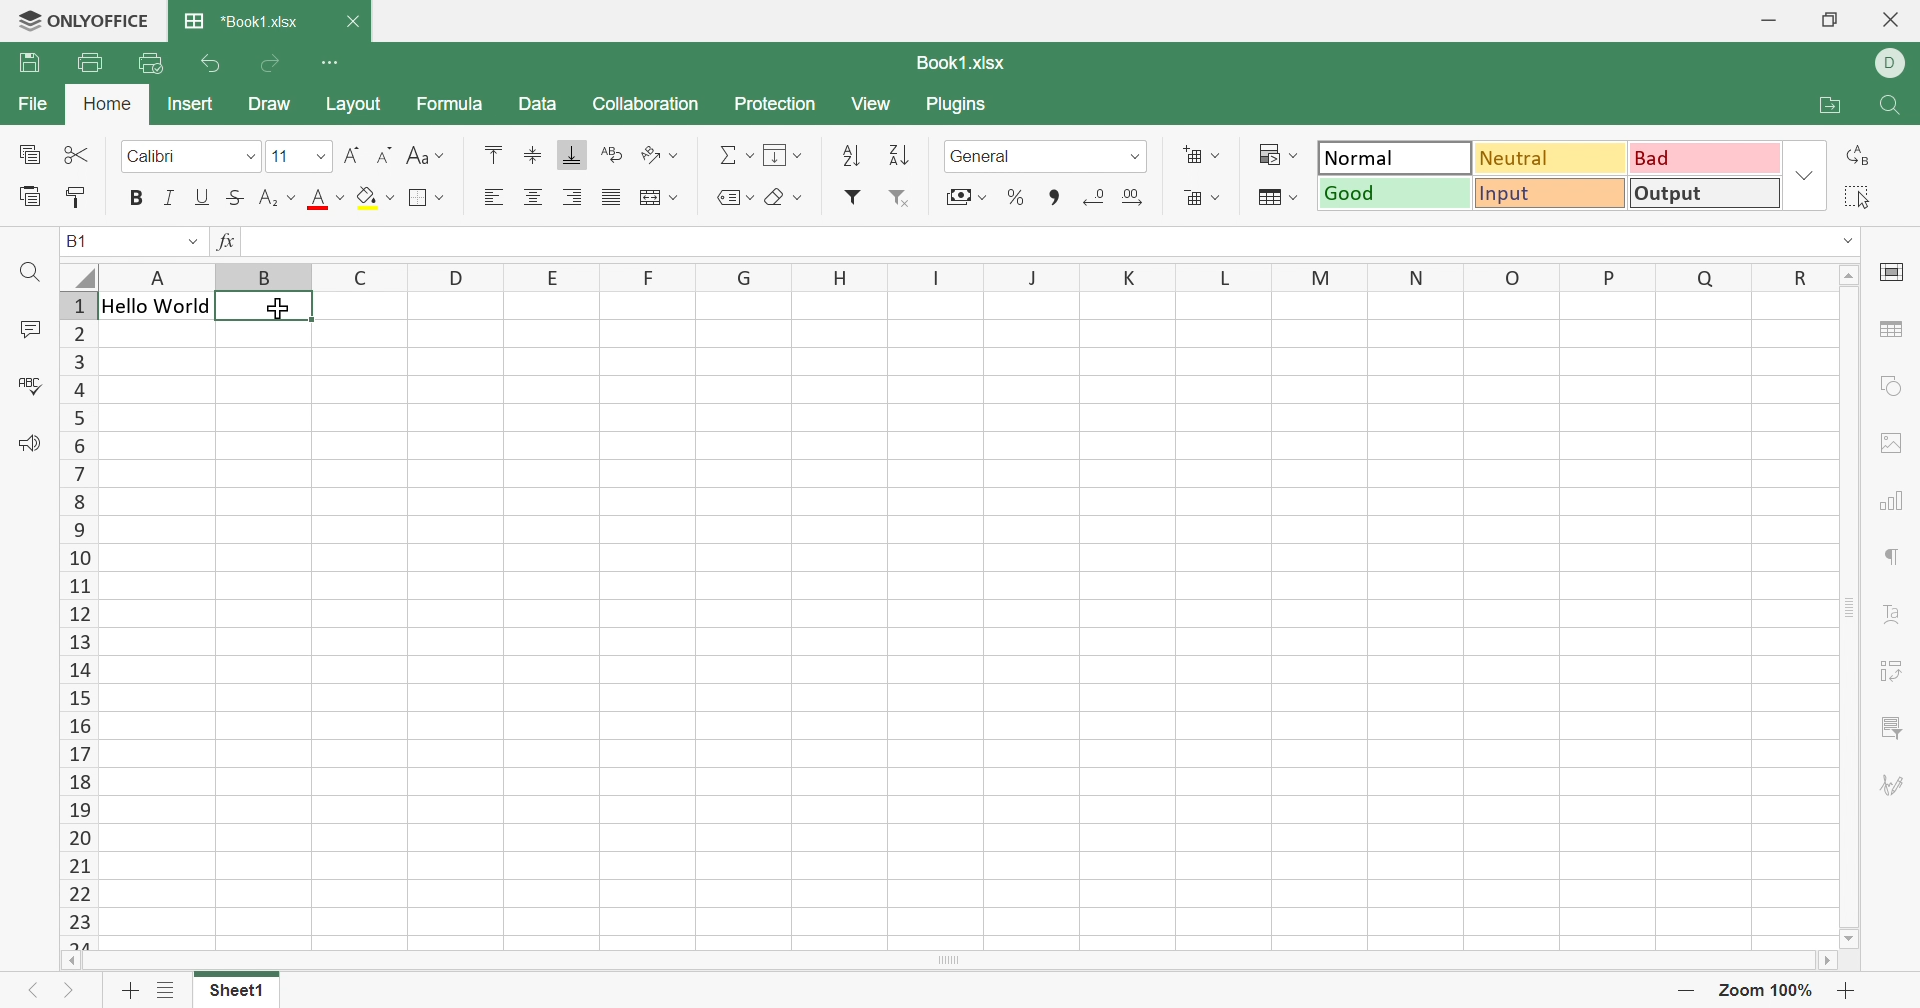 This screenshot has width=1920, height=1008. What do you see at coordinates (573, 154) in the screenshot?
I see `Align bottom` at bounding box center [573, 154].